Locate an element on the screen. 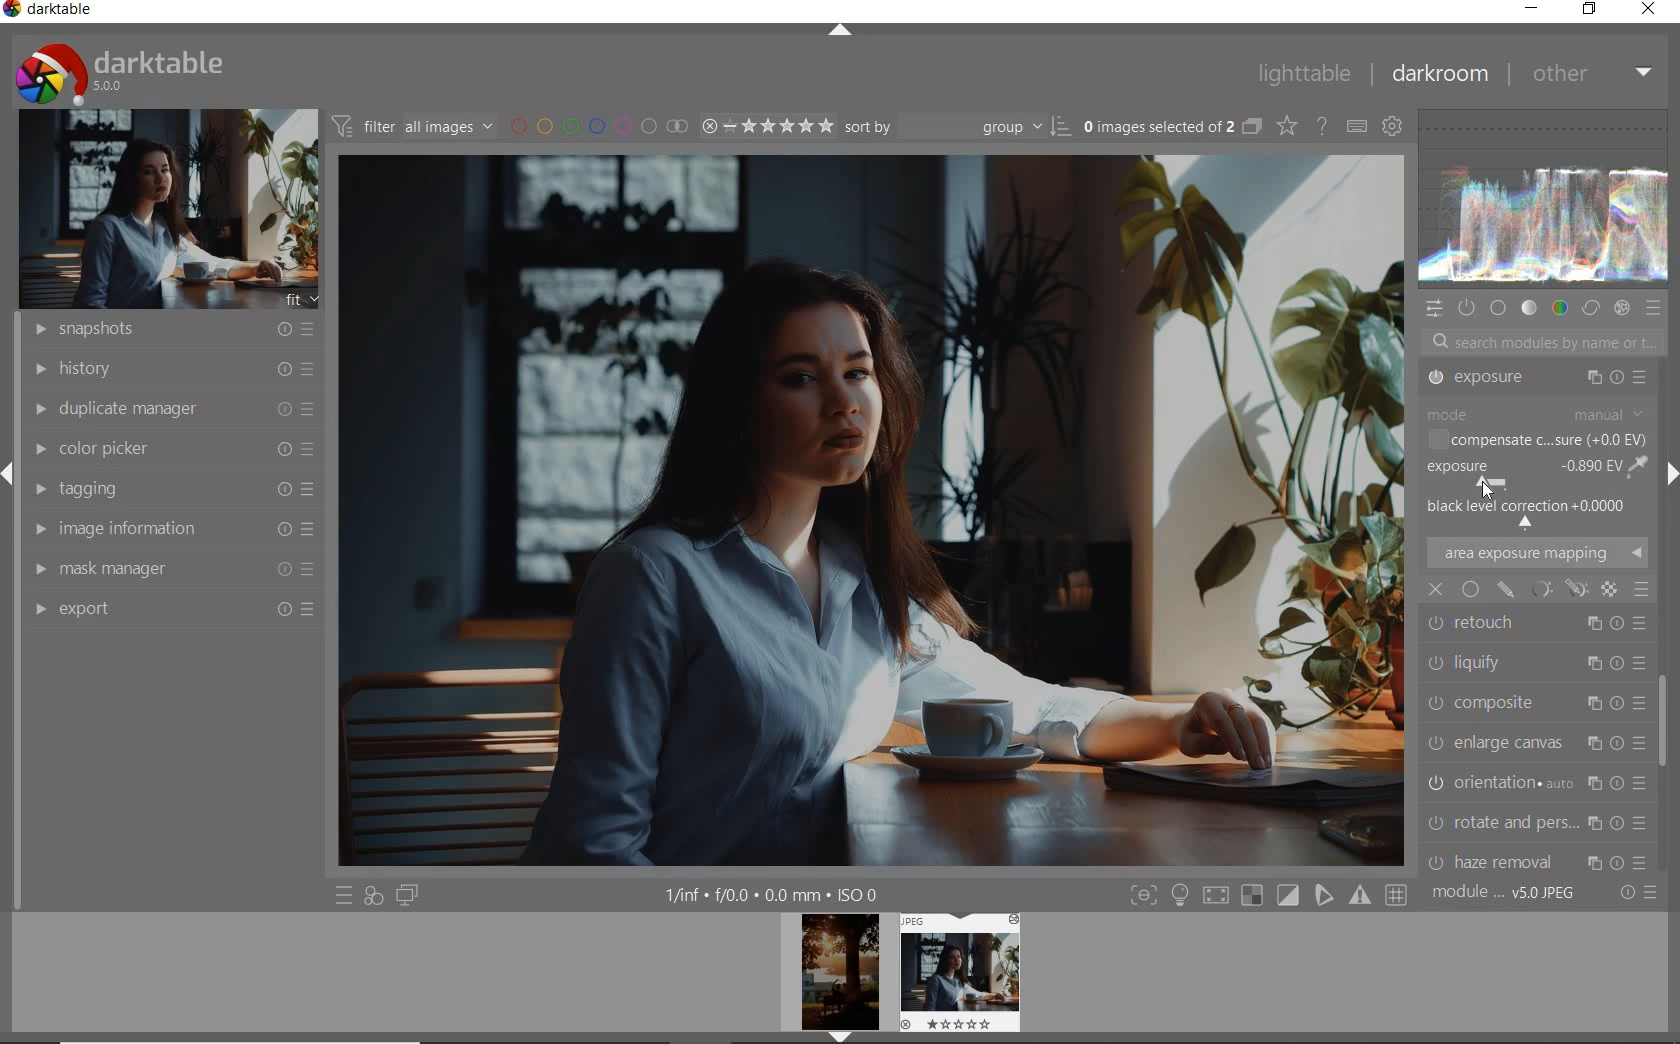 The image size is (1680, 1044). TONE is located at coordinates (1529, 308).